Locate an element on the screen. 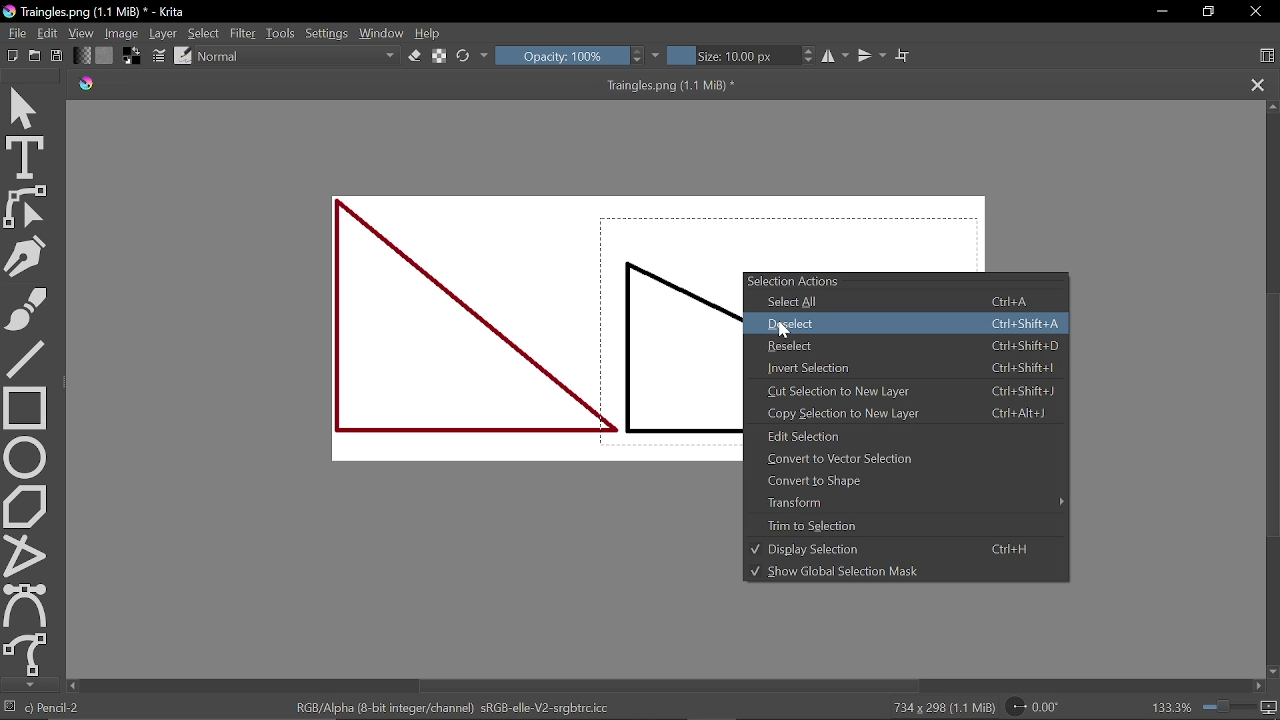 This screenshot has height=720, width=1280. Background color is located at coordinates (132, 56).